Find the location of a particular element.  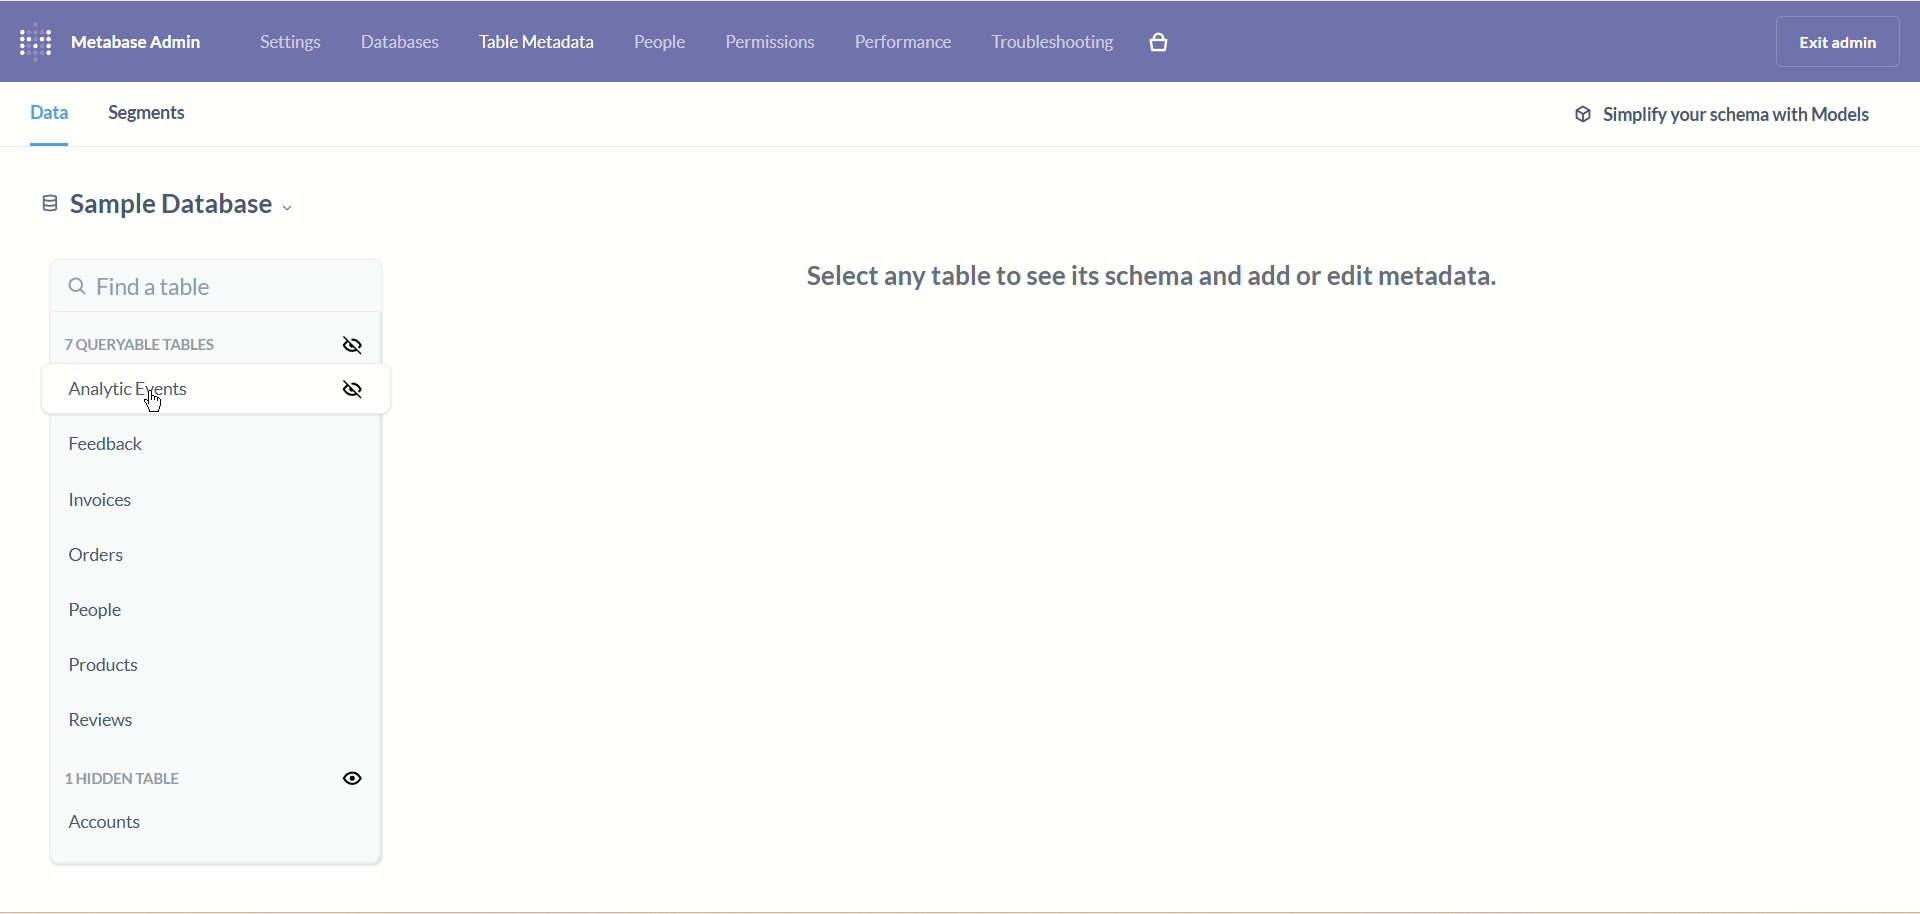

Settings is located at coordinates (291, 42).